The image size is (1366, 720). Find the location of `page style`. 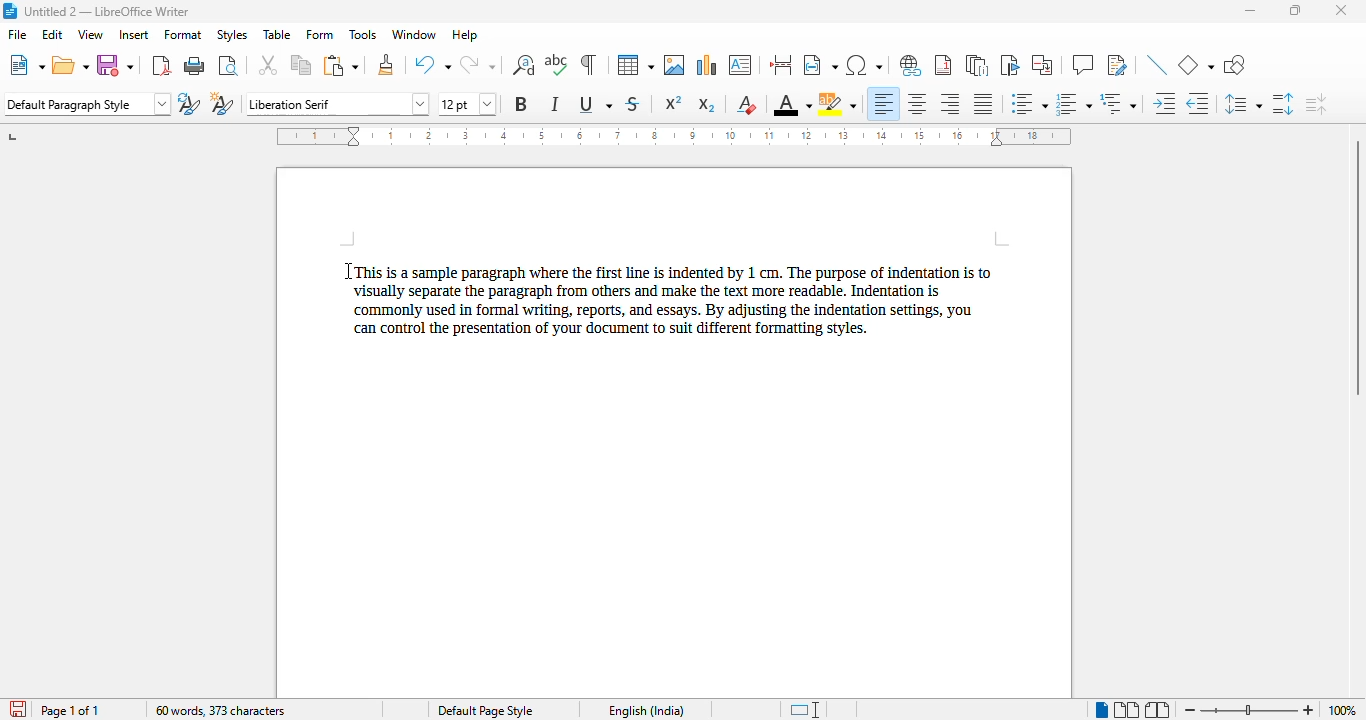

page style is located at coordinates (484, 711).